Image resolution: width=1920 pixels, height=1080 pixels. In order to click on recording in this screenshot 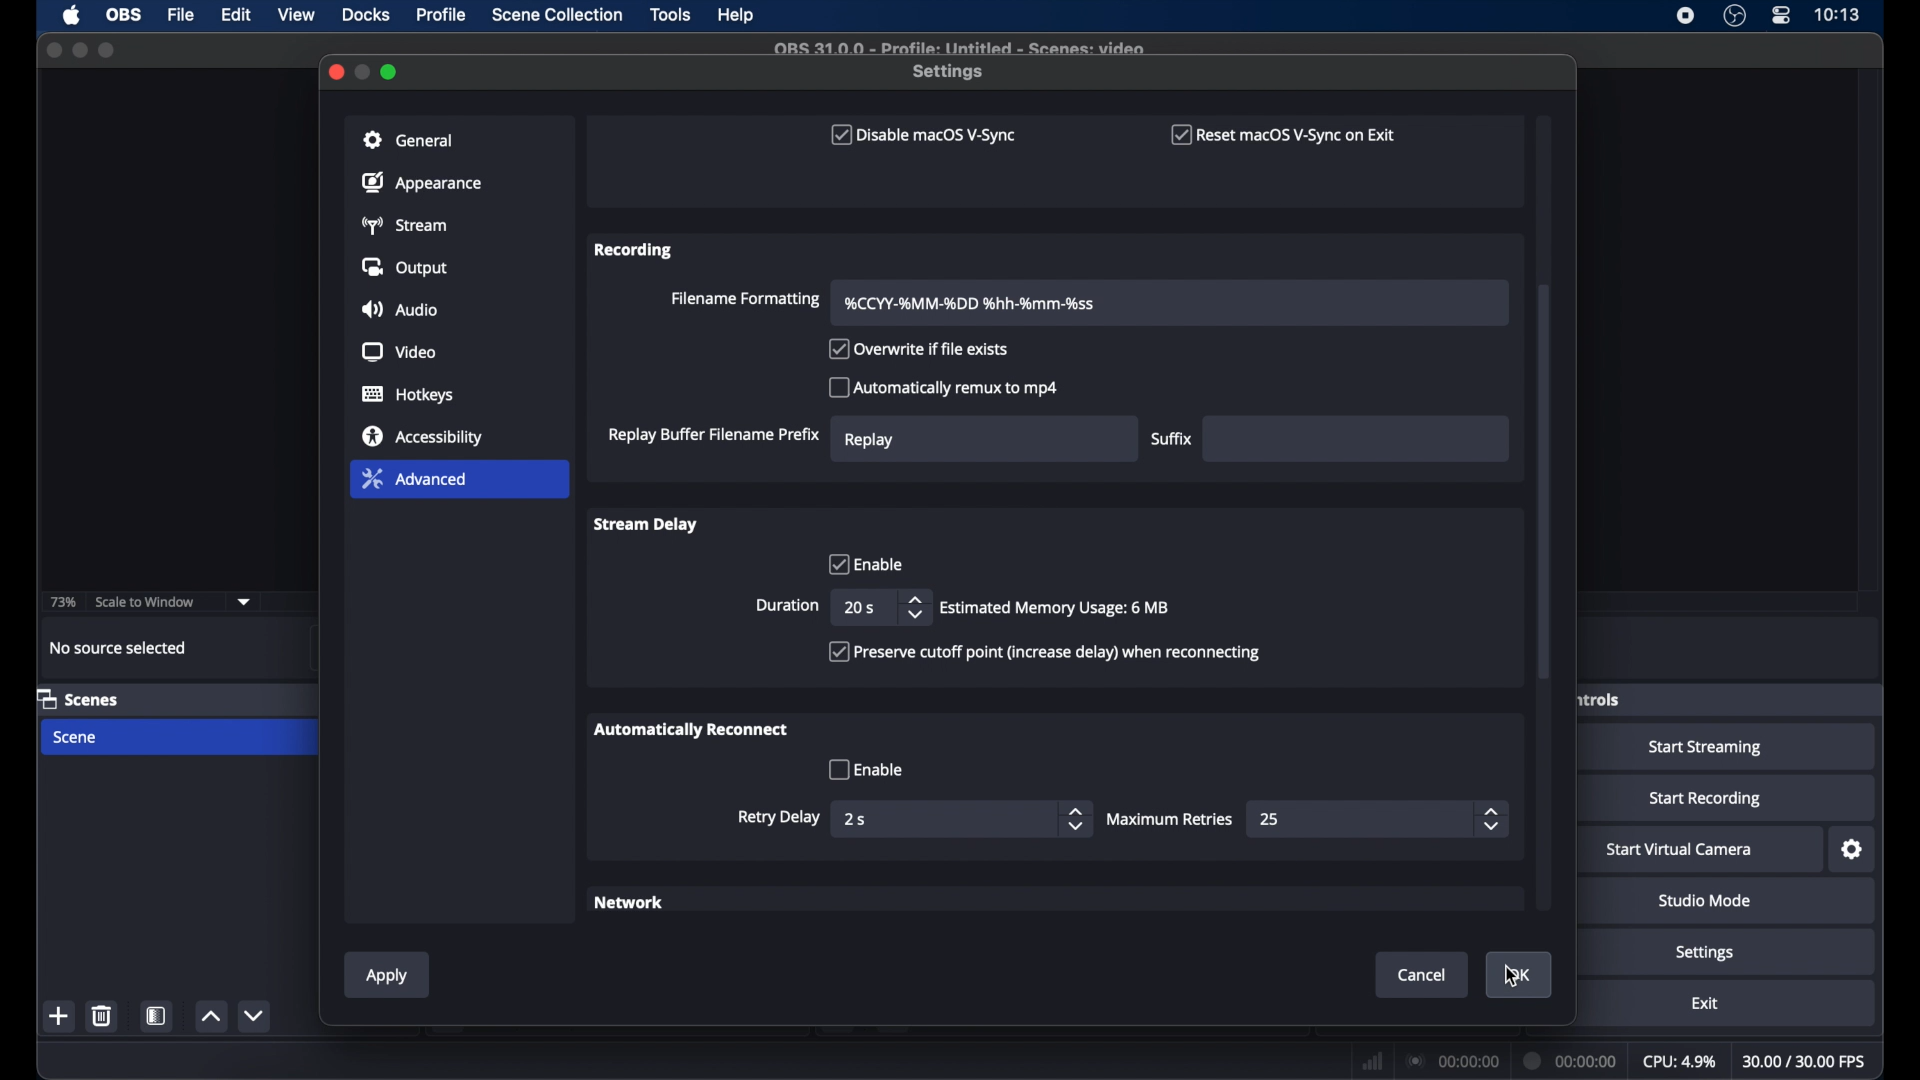, I will do `click(635, 250)`.